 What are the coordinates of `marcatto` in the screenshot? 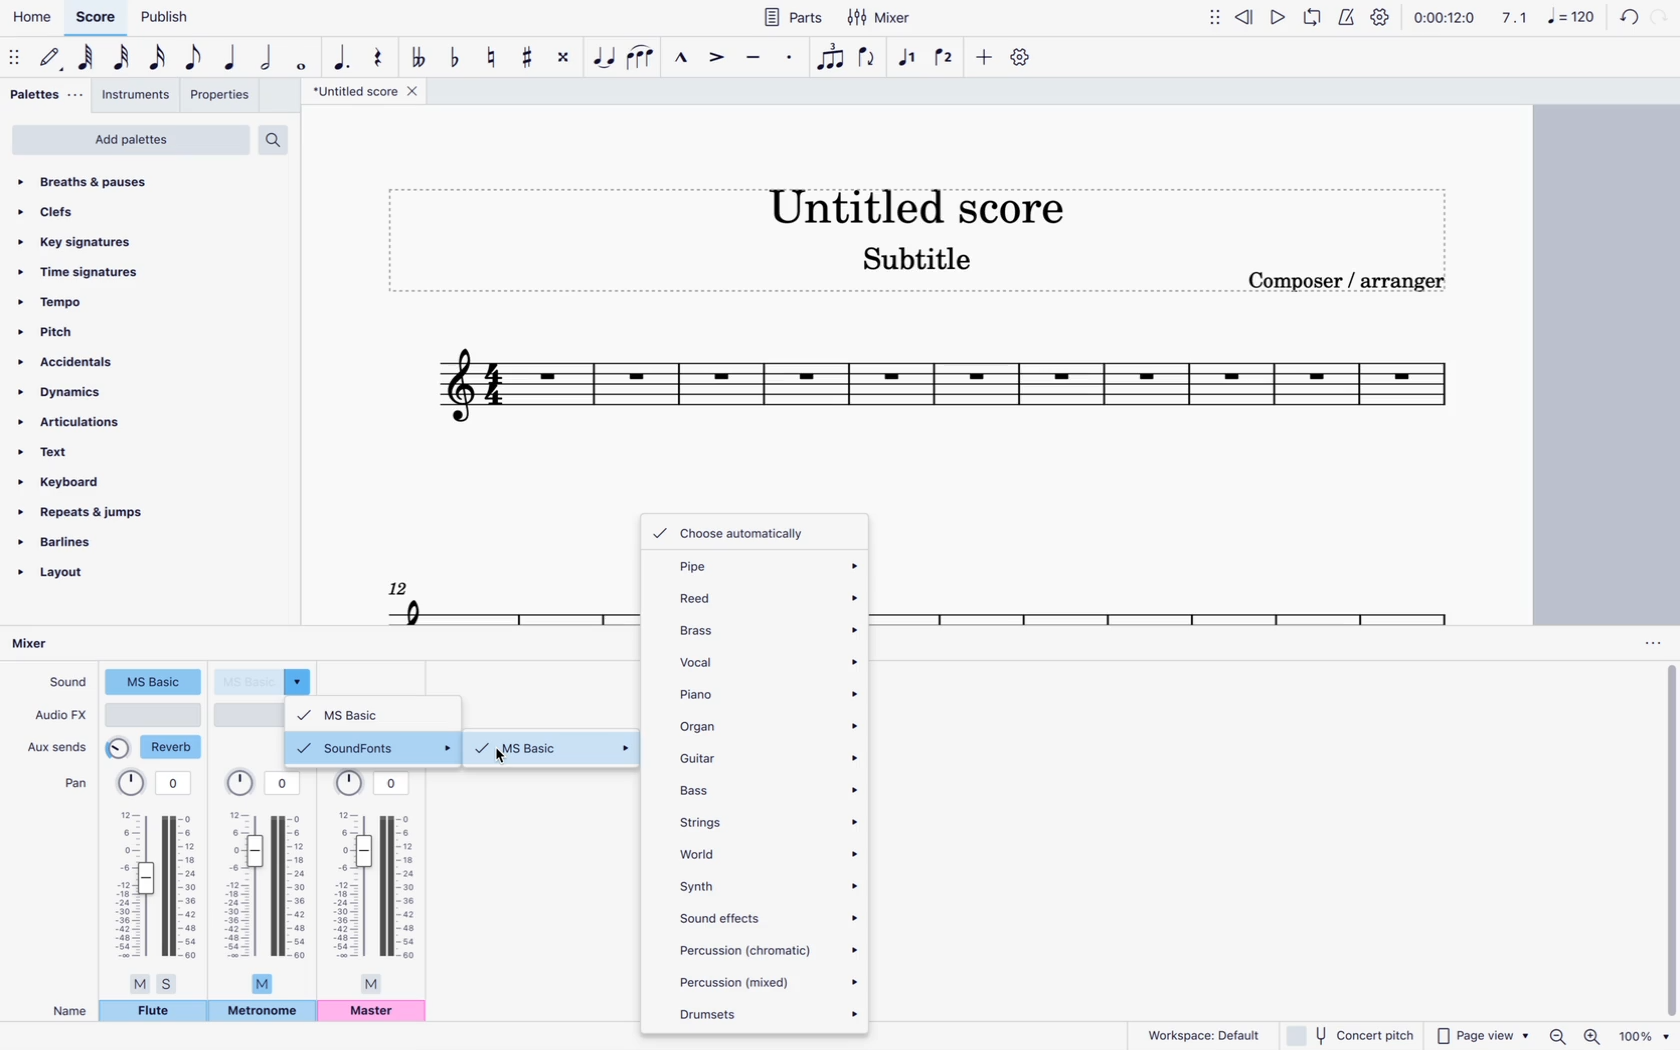 It's located at (681, 59).